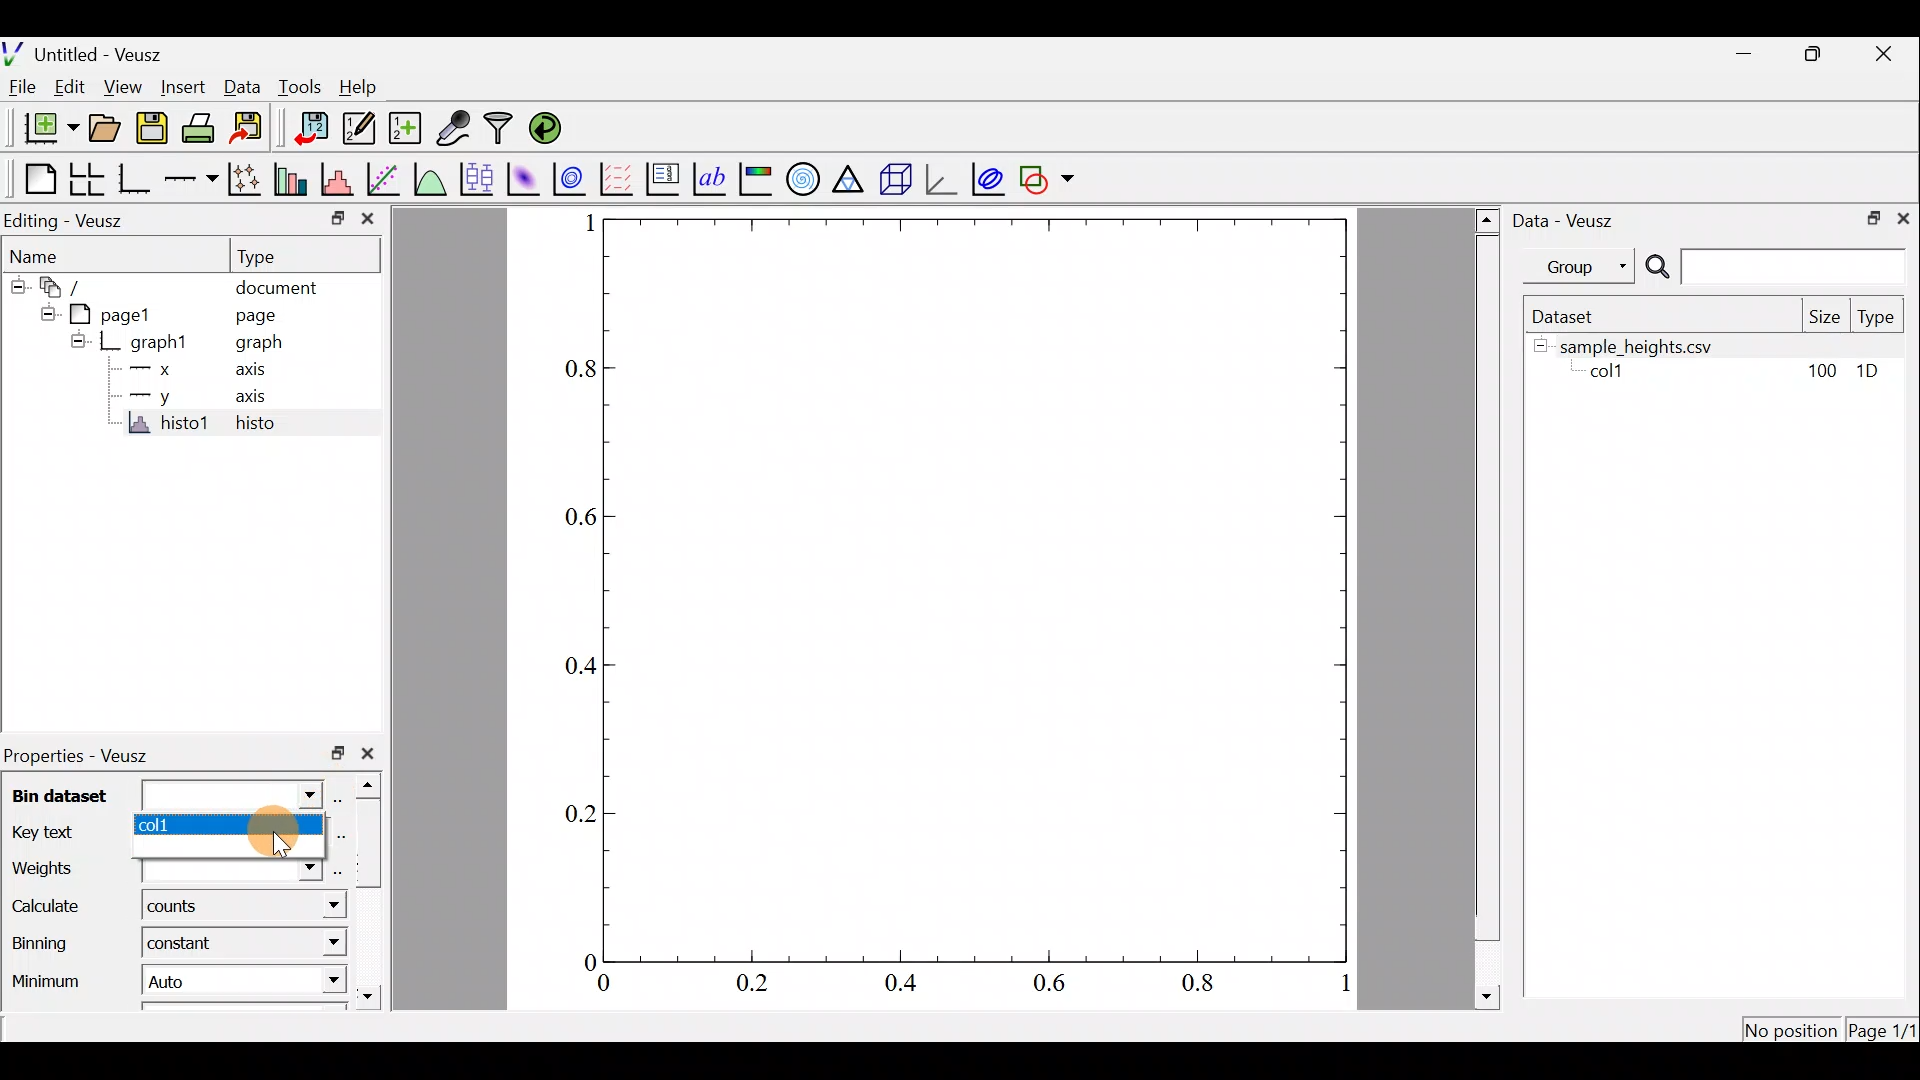 The image size is (1920, 1080). I want to click on plot a 2d dataset as contours, so click(574, 179).